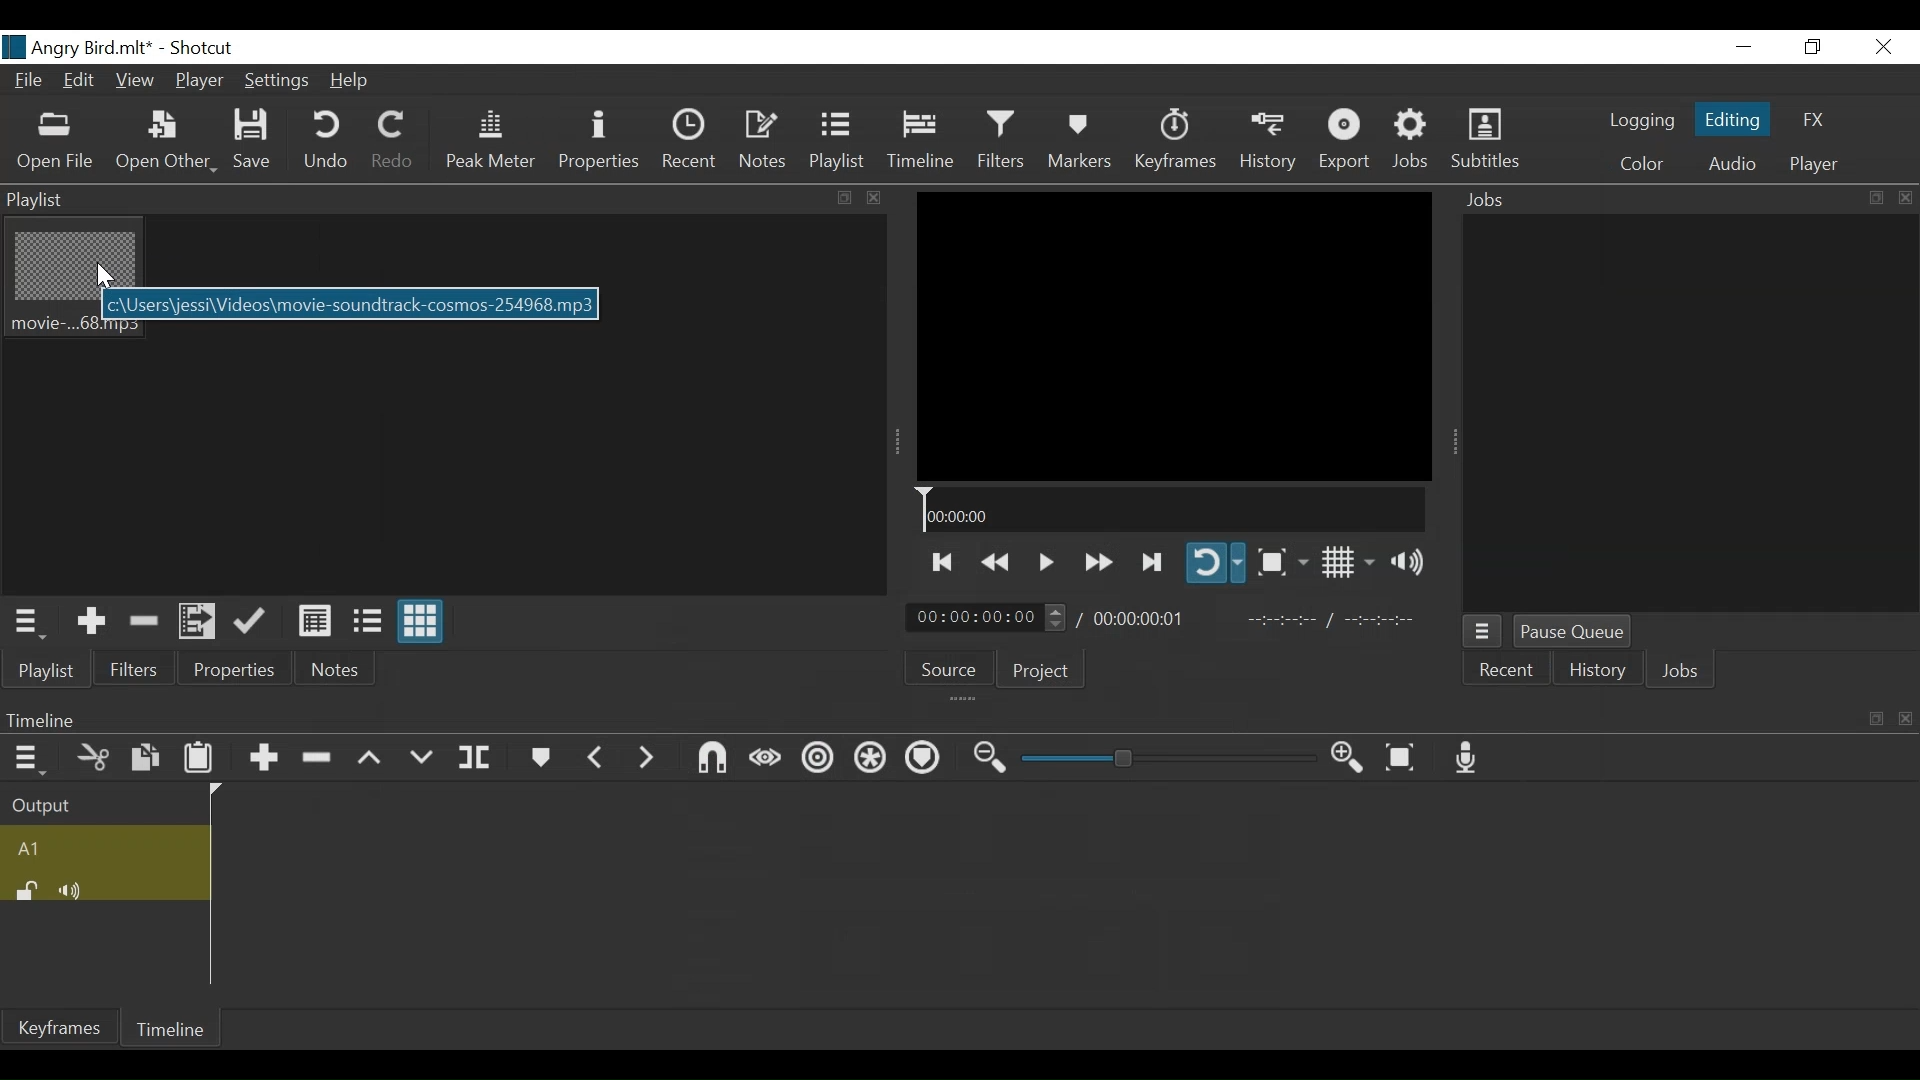 Image resolution: width=1920 pixels, height=1080 pixels. I want to click on Audio, so click(1731, 163).